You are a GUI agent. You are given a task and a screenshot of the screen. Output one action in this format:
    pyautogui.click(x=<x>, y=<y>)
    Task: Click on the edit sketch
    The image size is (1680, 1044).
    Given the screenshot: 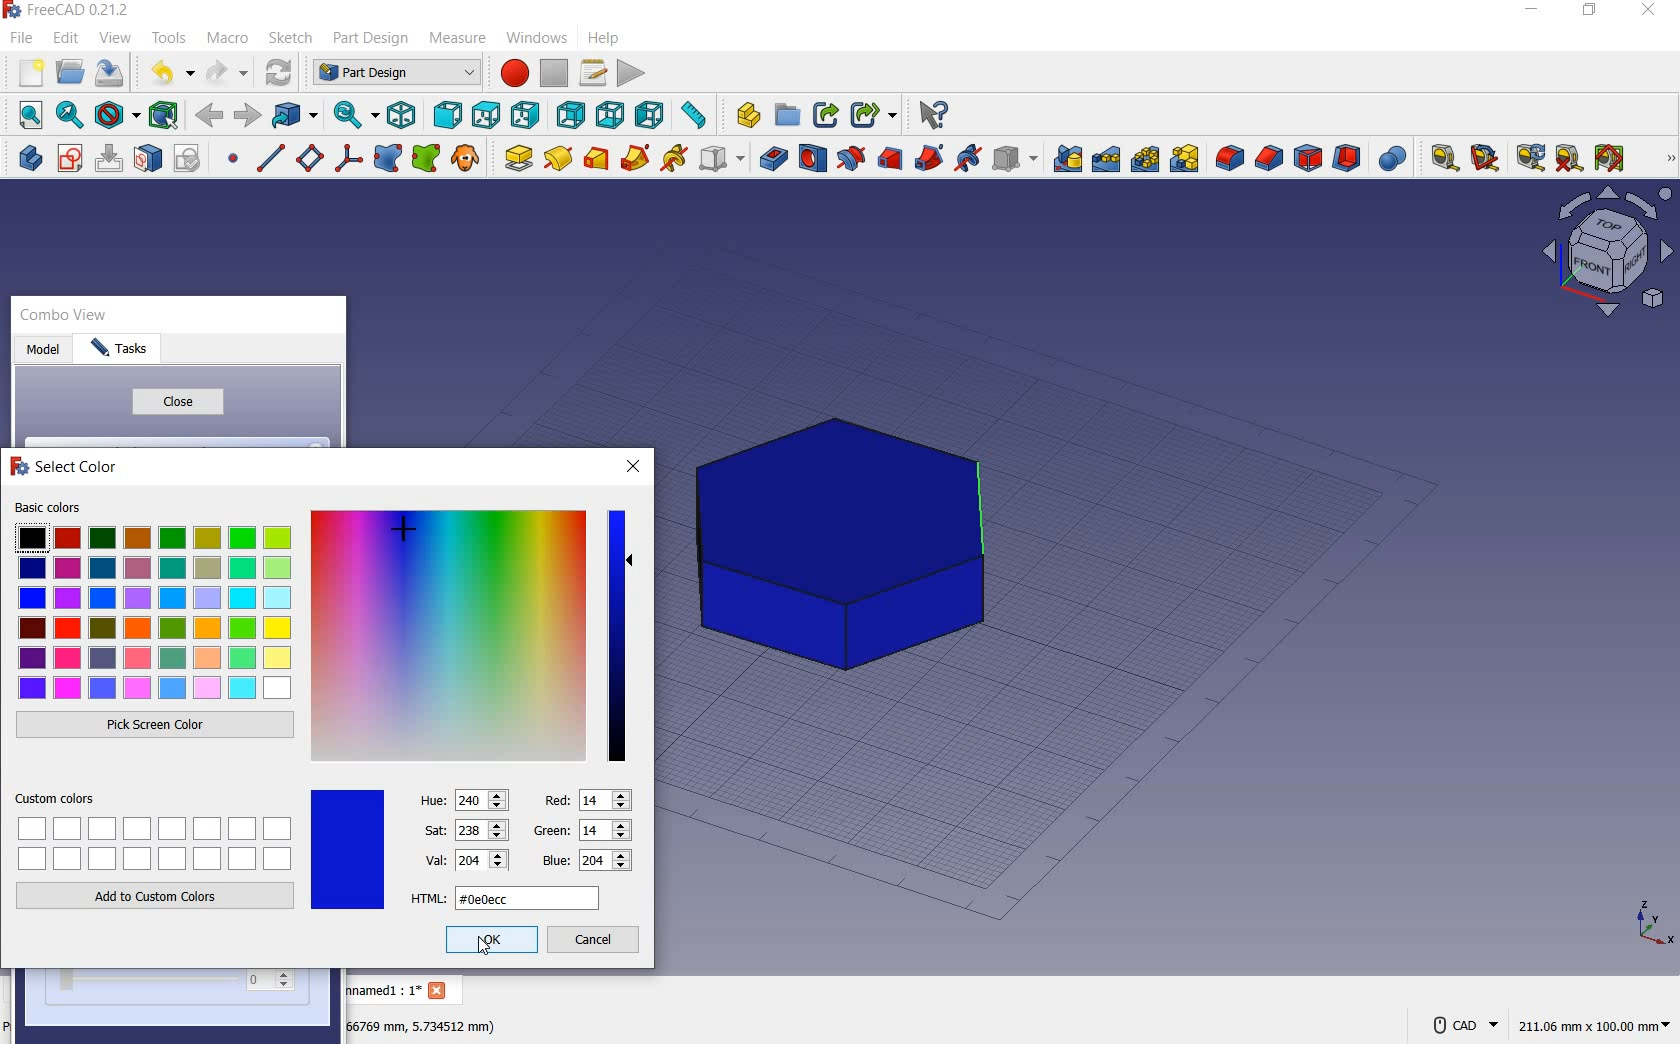 What is the action you would take?
    pyautogui.click(x=111, y=158)
    